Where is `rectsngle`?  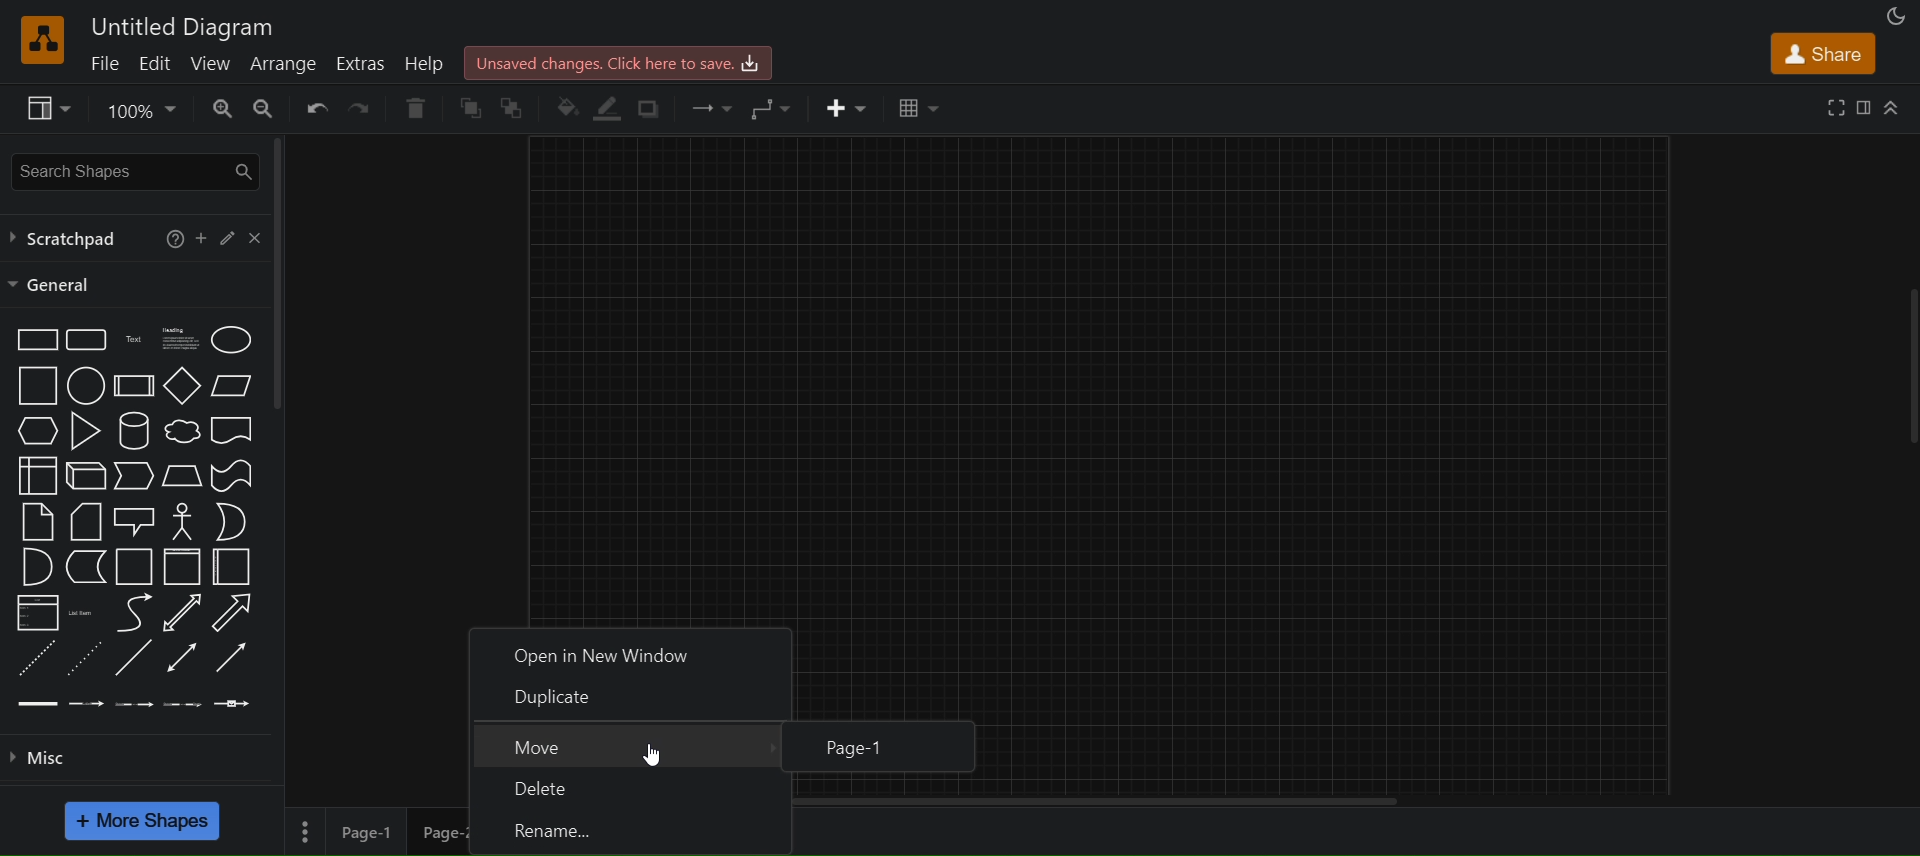 rectsngle is located at coordinates (35, 340).